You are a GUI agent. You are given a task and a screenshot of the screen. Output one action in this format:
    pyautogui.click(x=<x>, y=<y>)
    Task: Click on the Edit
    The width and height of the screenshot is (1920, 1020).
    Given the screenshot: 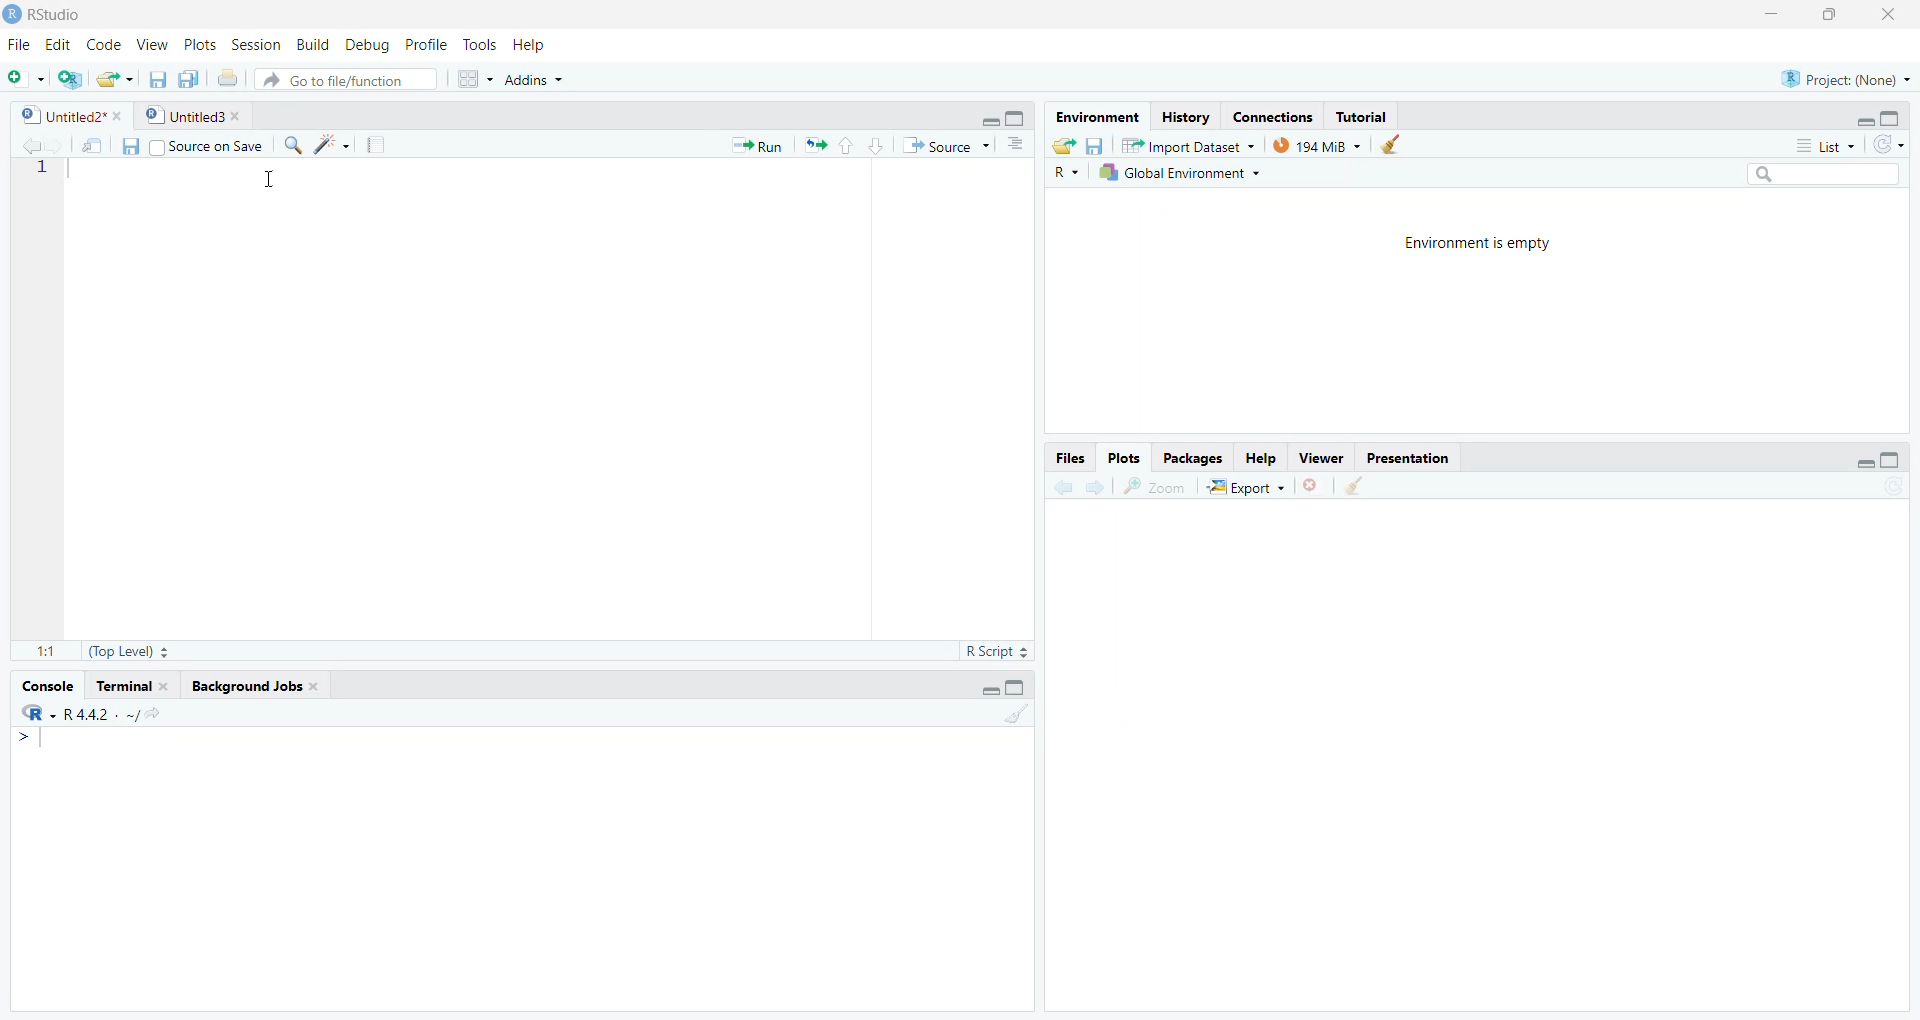 What is the action you would take?
    pyautogui.click(x=56, y=47)
    